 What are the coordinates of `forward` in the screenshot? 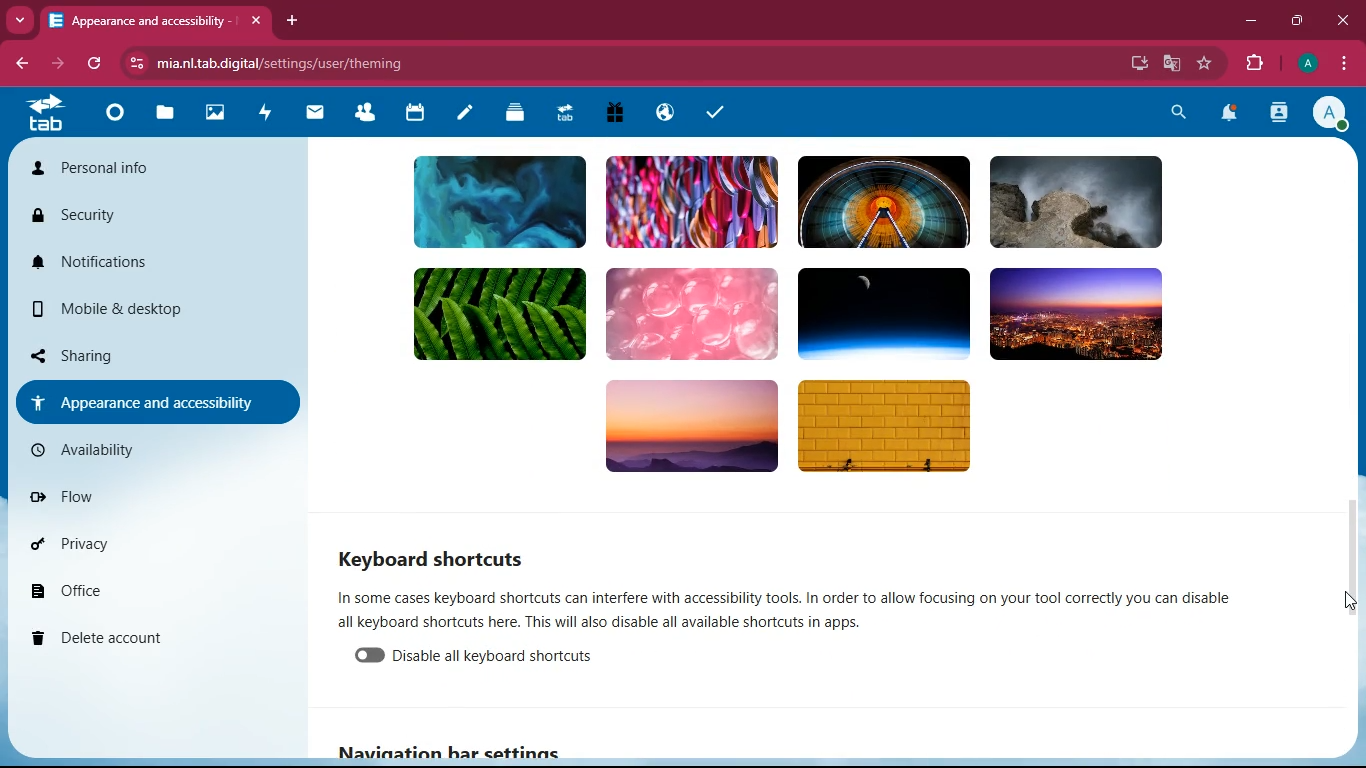 It's located at (55, 62).